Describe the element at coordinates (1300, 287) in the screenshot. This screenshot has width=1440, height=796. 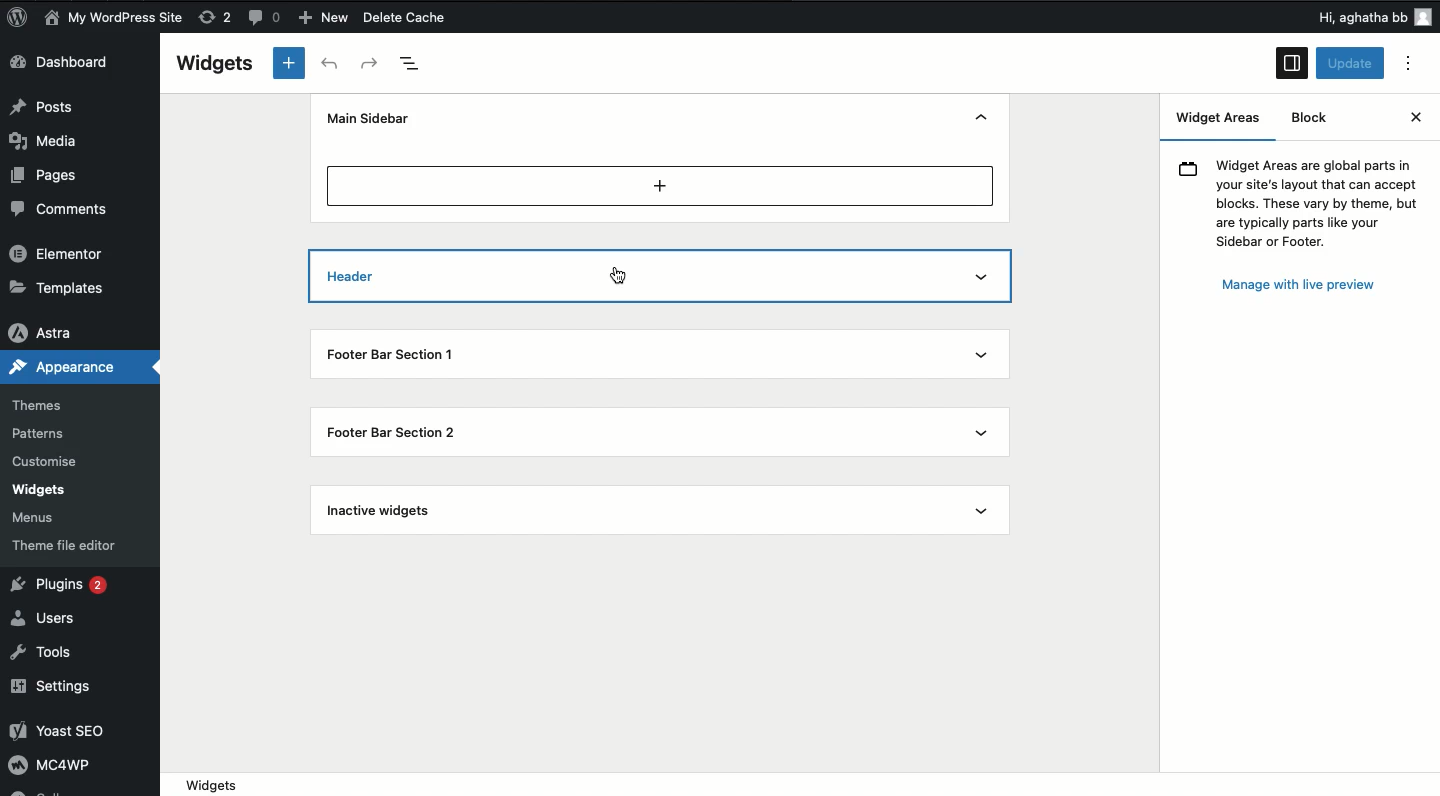
I see `Manage with live preview` at that location.